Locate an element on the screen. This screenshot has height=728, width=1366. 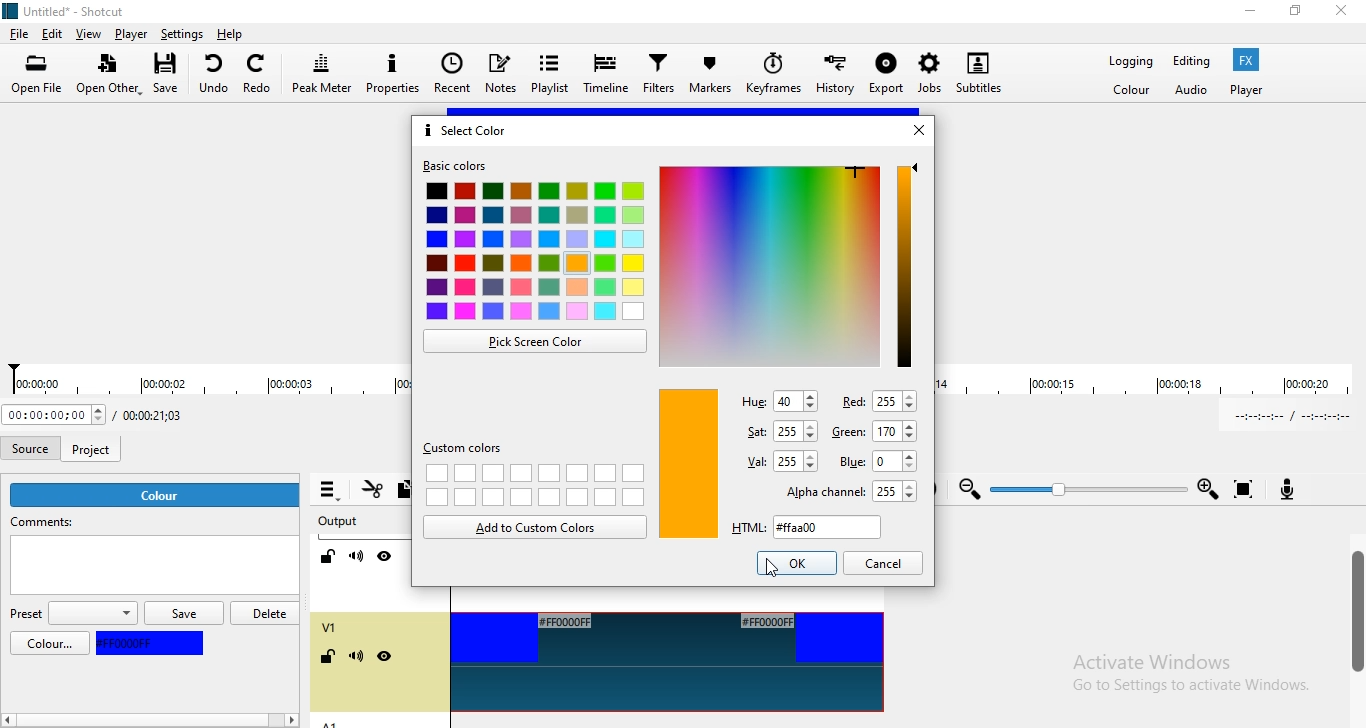
custom colors is located at coordinates (471, 449).